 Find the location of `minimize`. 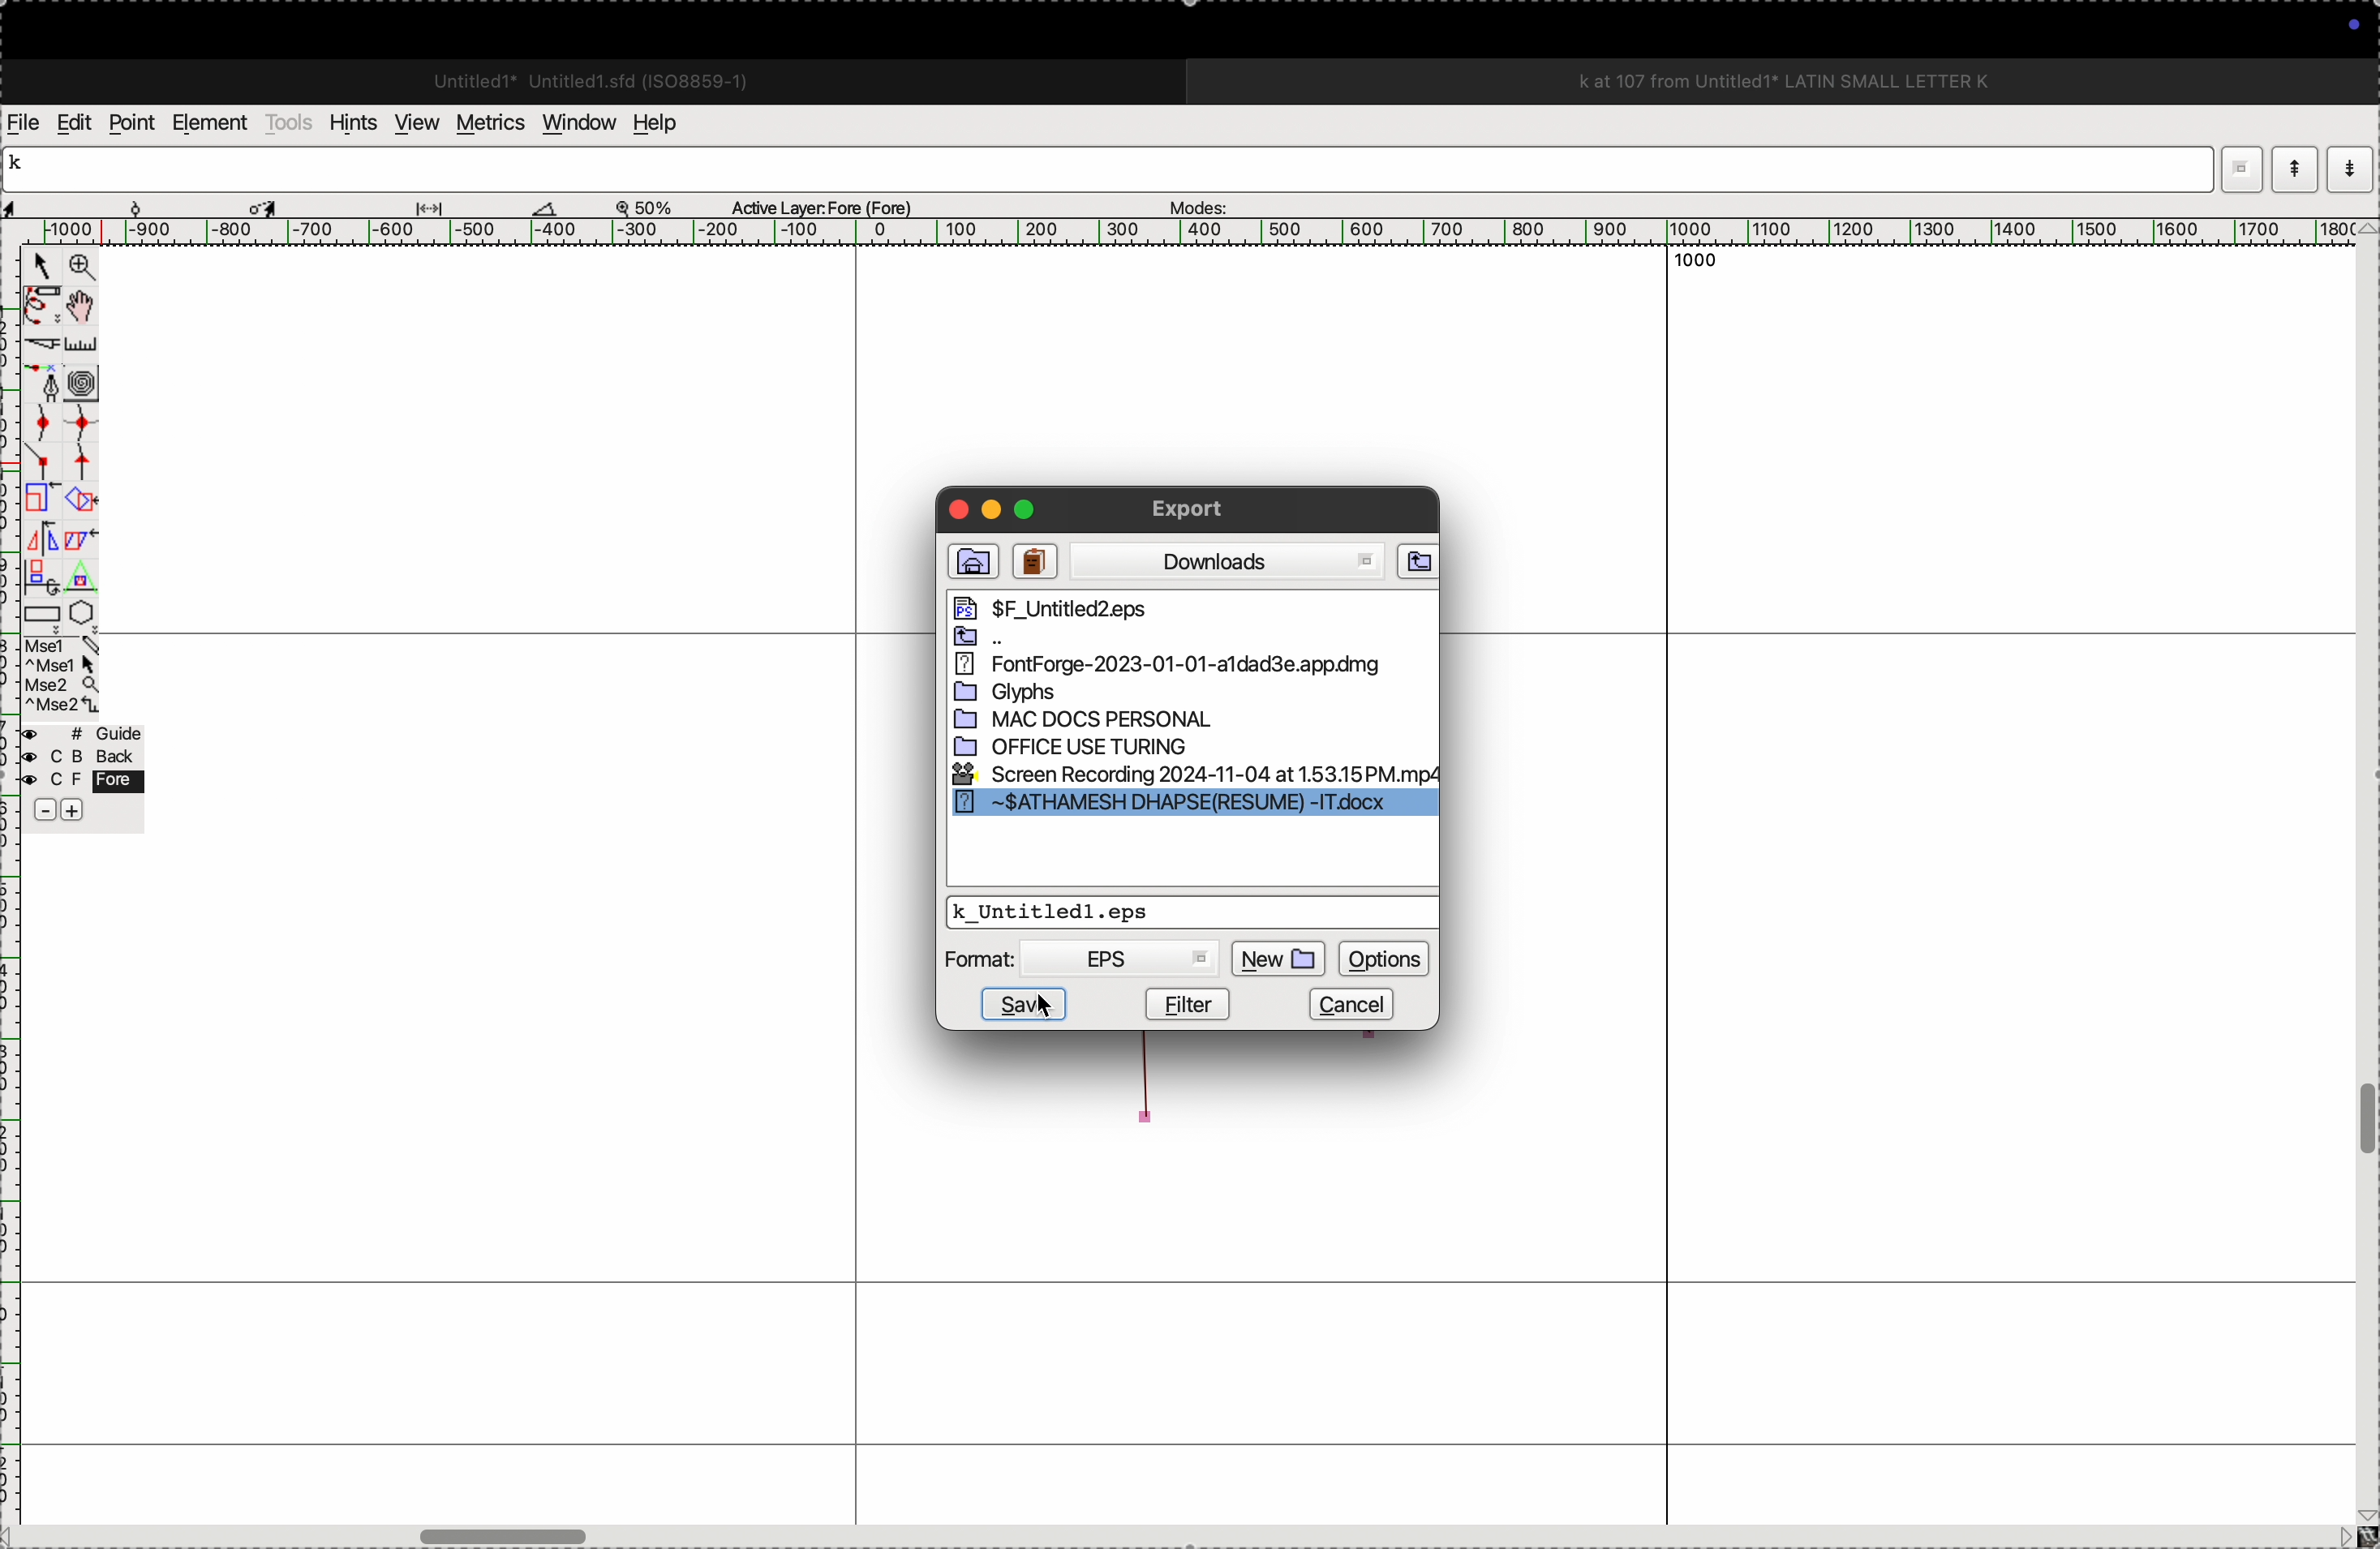

minimize is located at coordinates (990, 513).